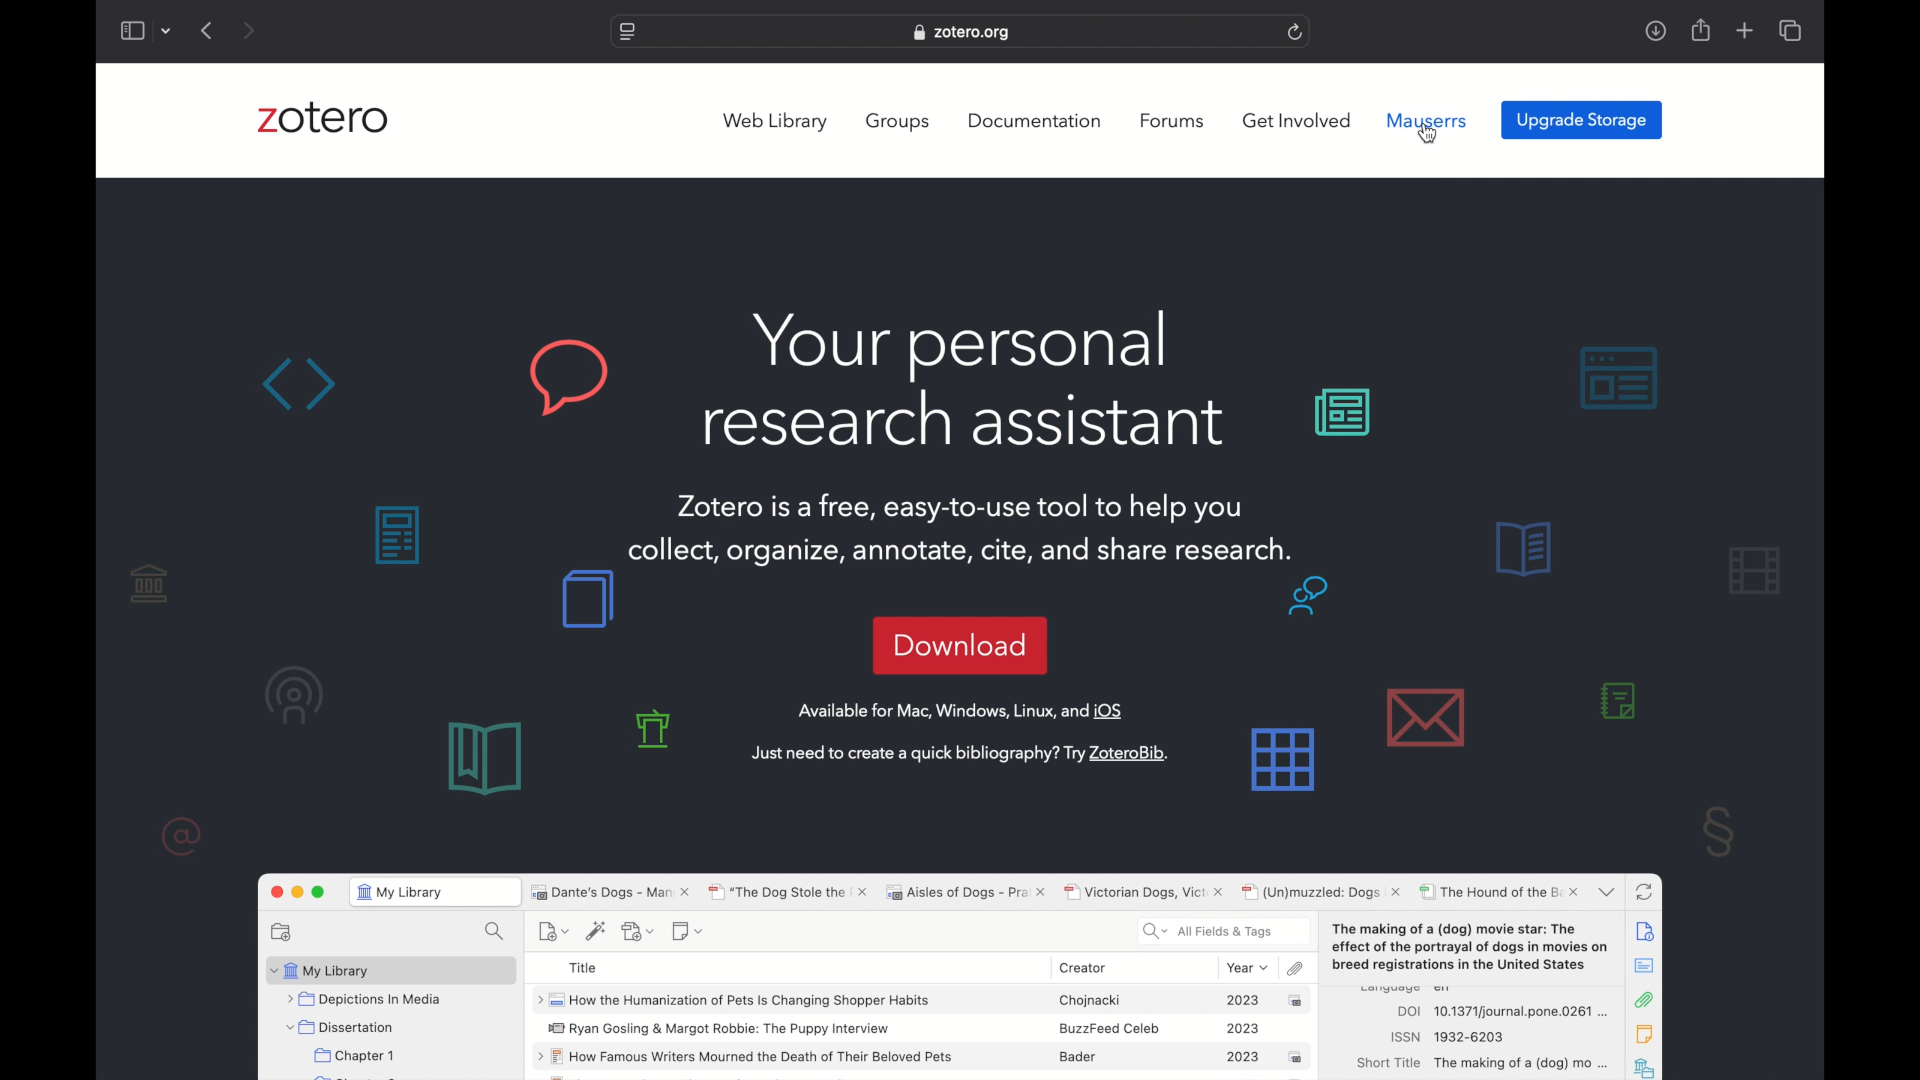  Describe the element at coordinates (962, 379) in the screenshot. I see `You personal research assistant` at that location.